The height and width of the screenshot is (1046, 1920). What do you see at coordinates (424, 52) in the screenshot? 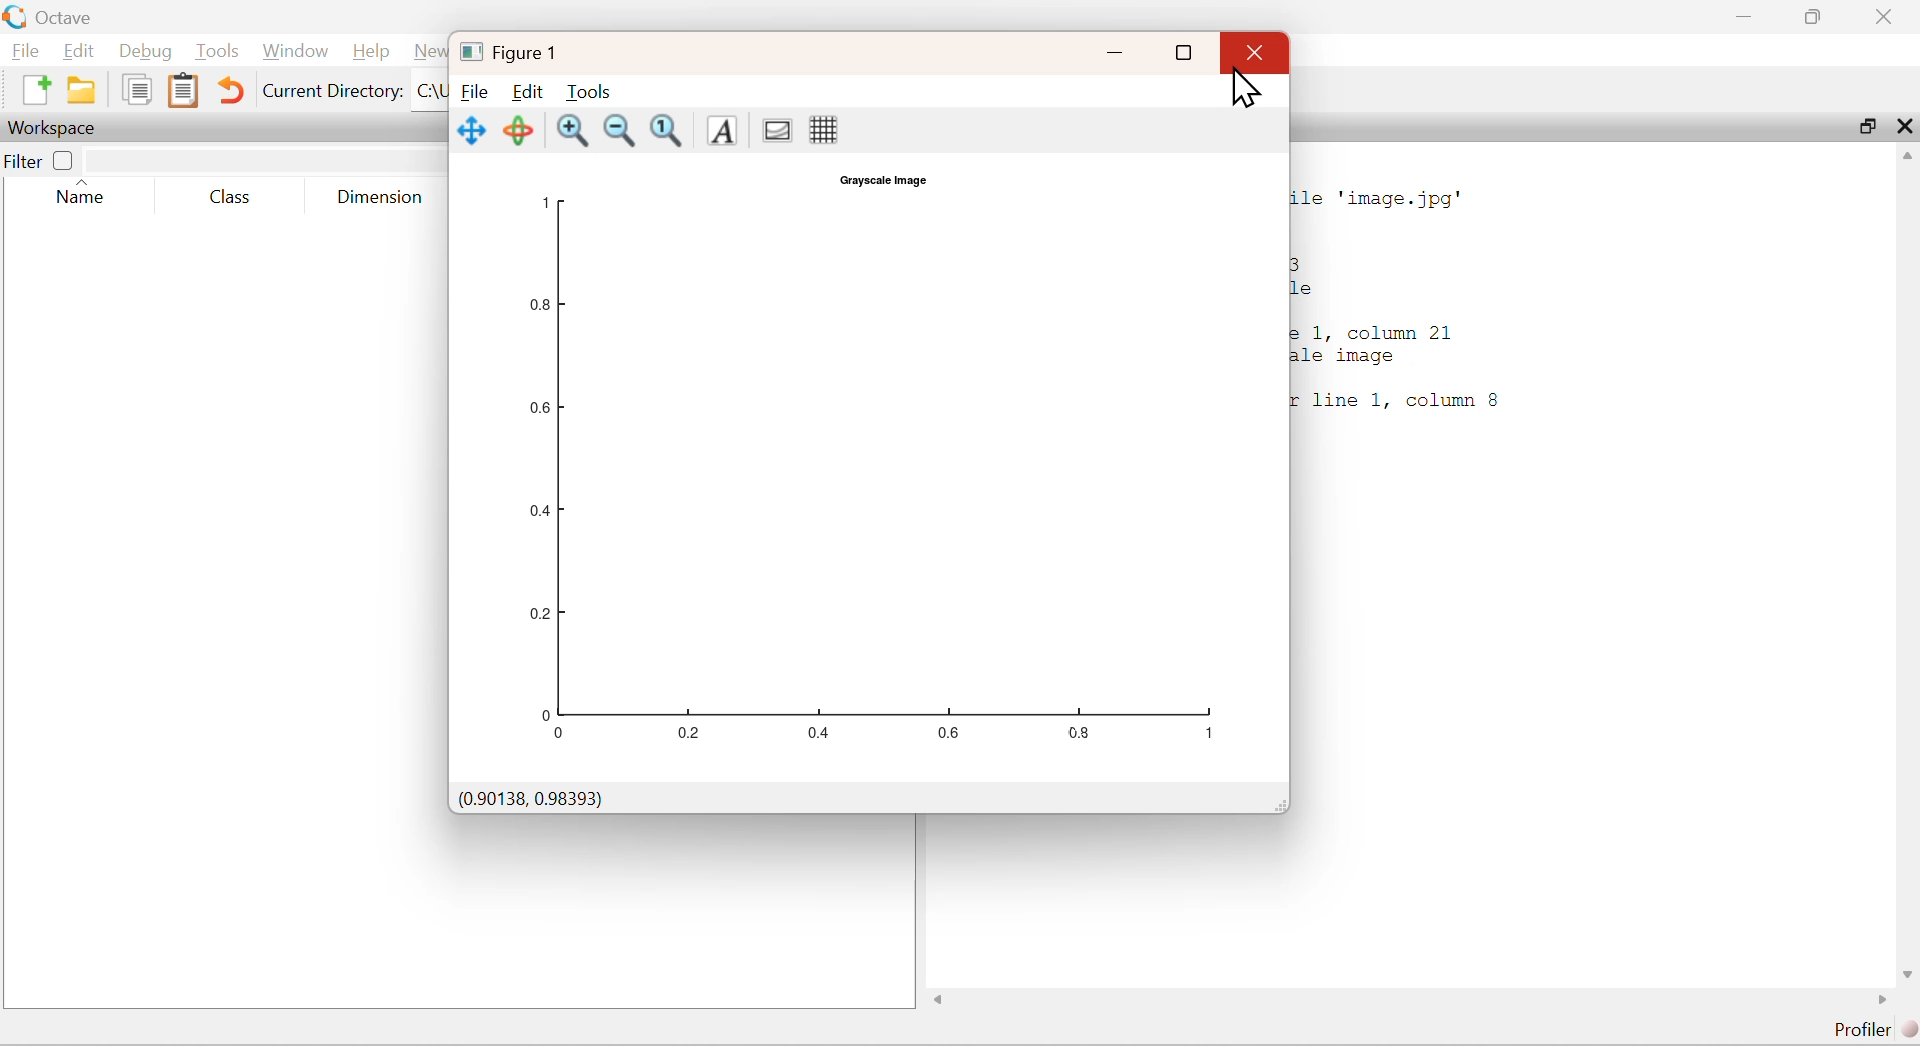
I see `News` at bounding box center [424, 52].